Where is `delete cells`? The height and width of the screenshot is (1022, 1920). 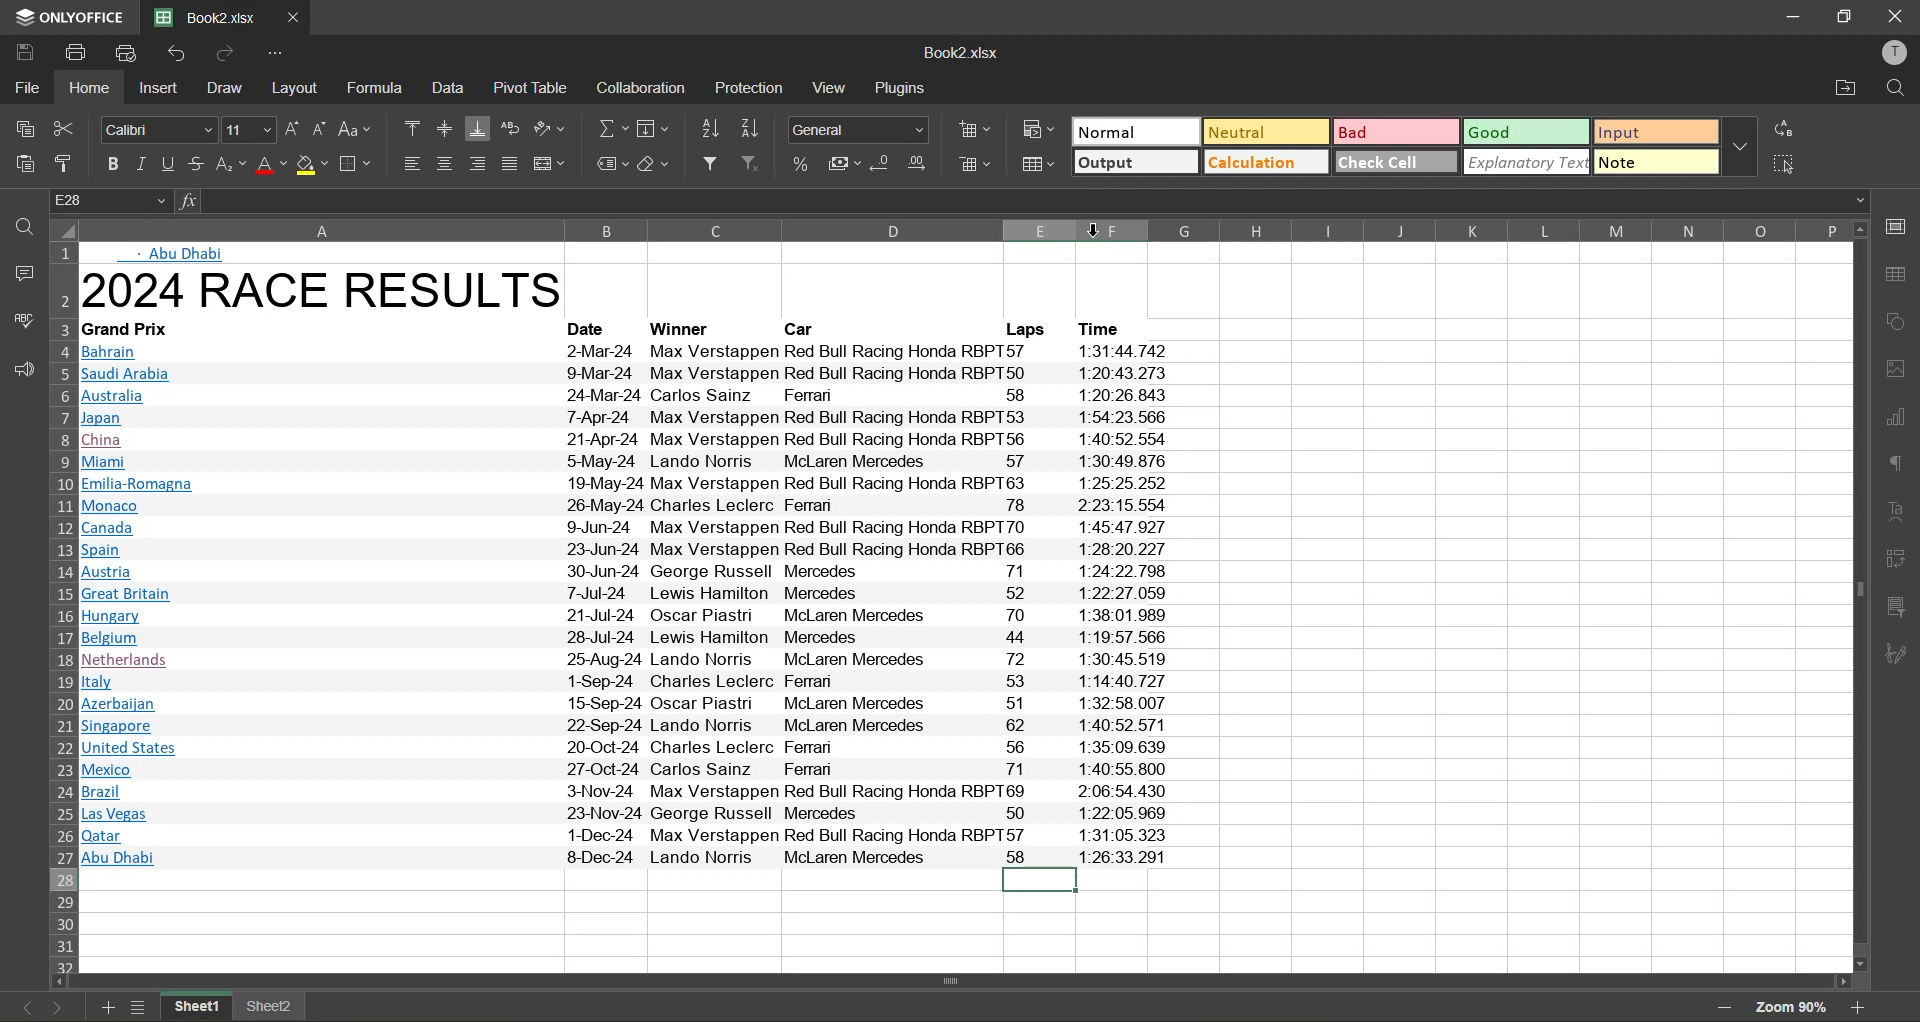
delete cells is located at coordinates (973, 164).